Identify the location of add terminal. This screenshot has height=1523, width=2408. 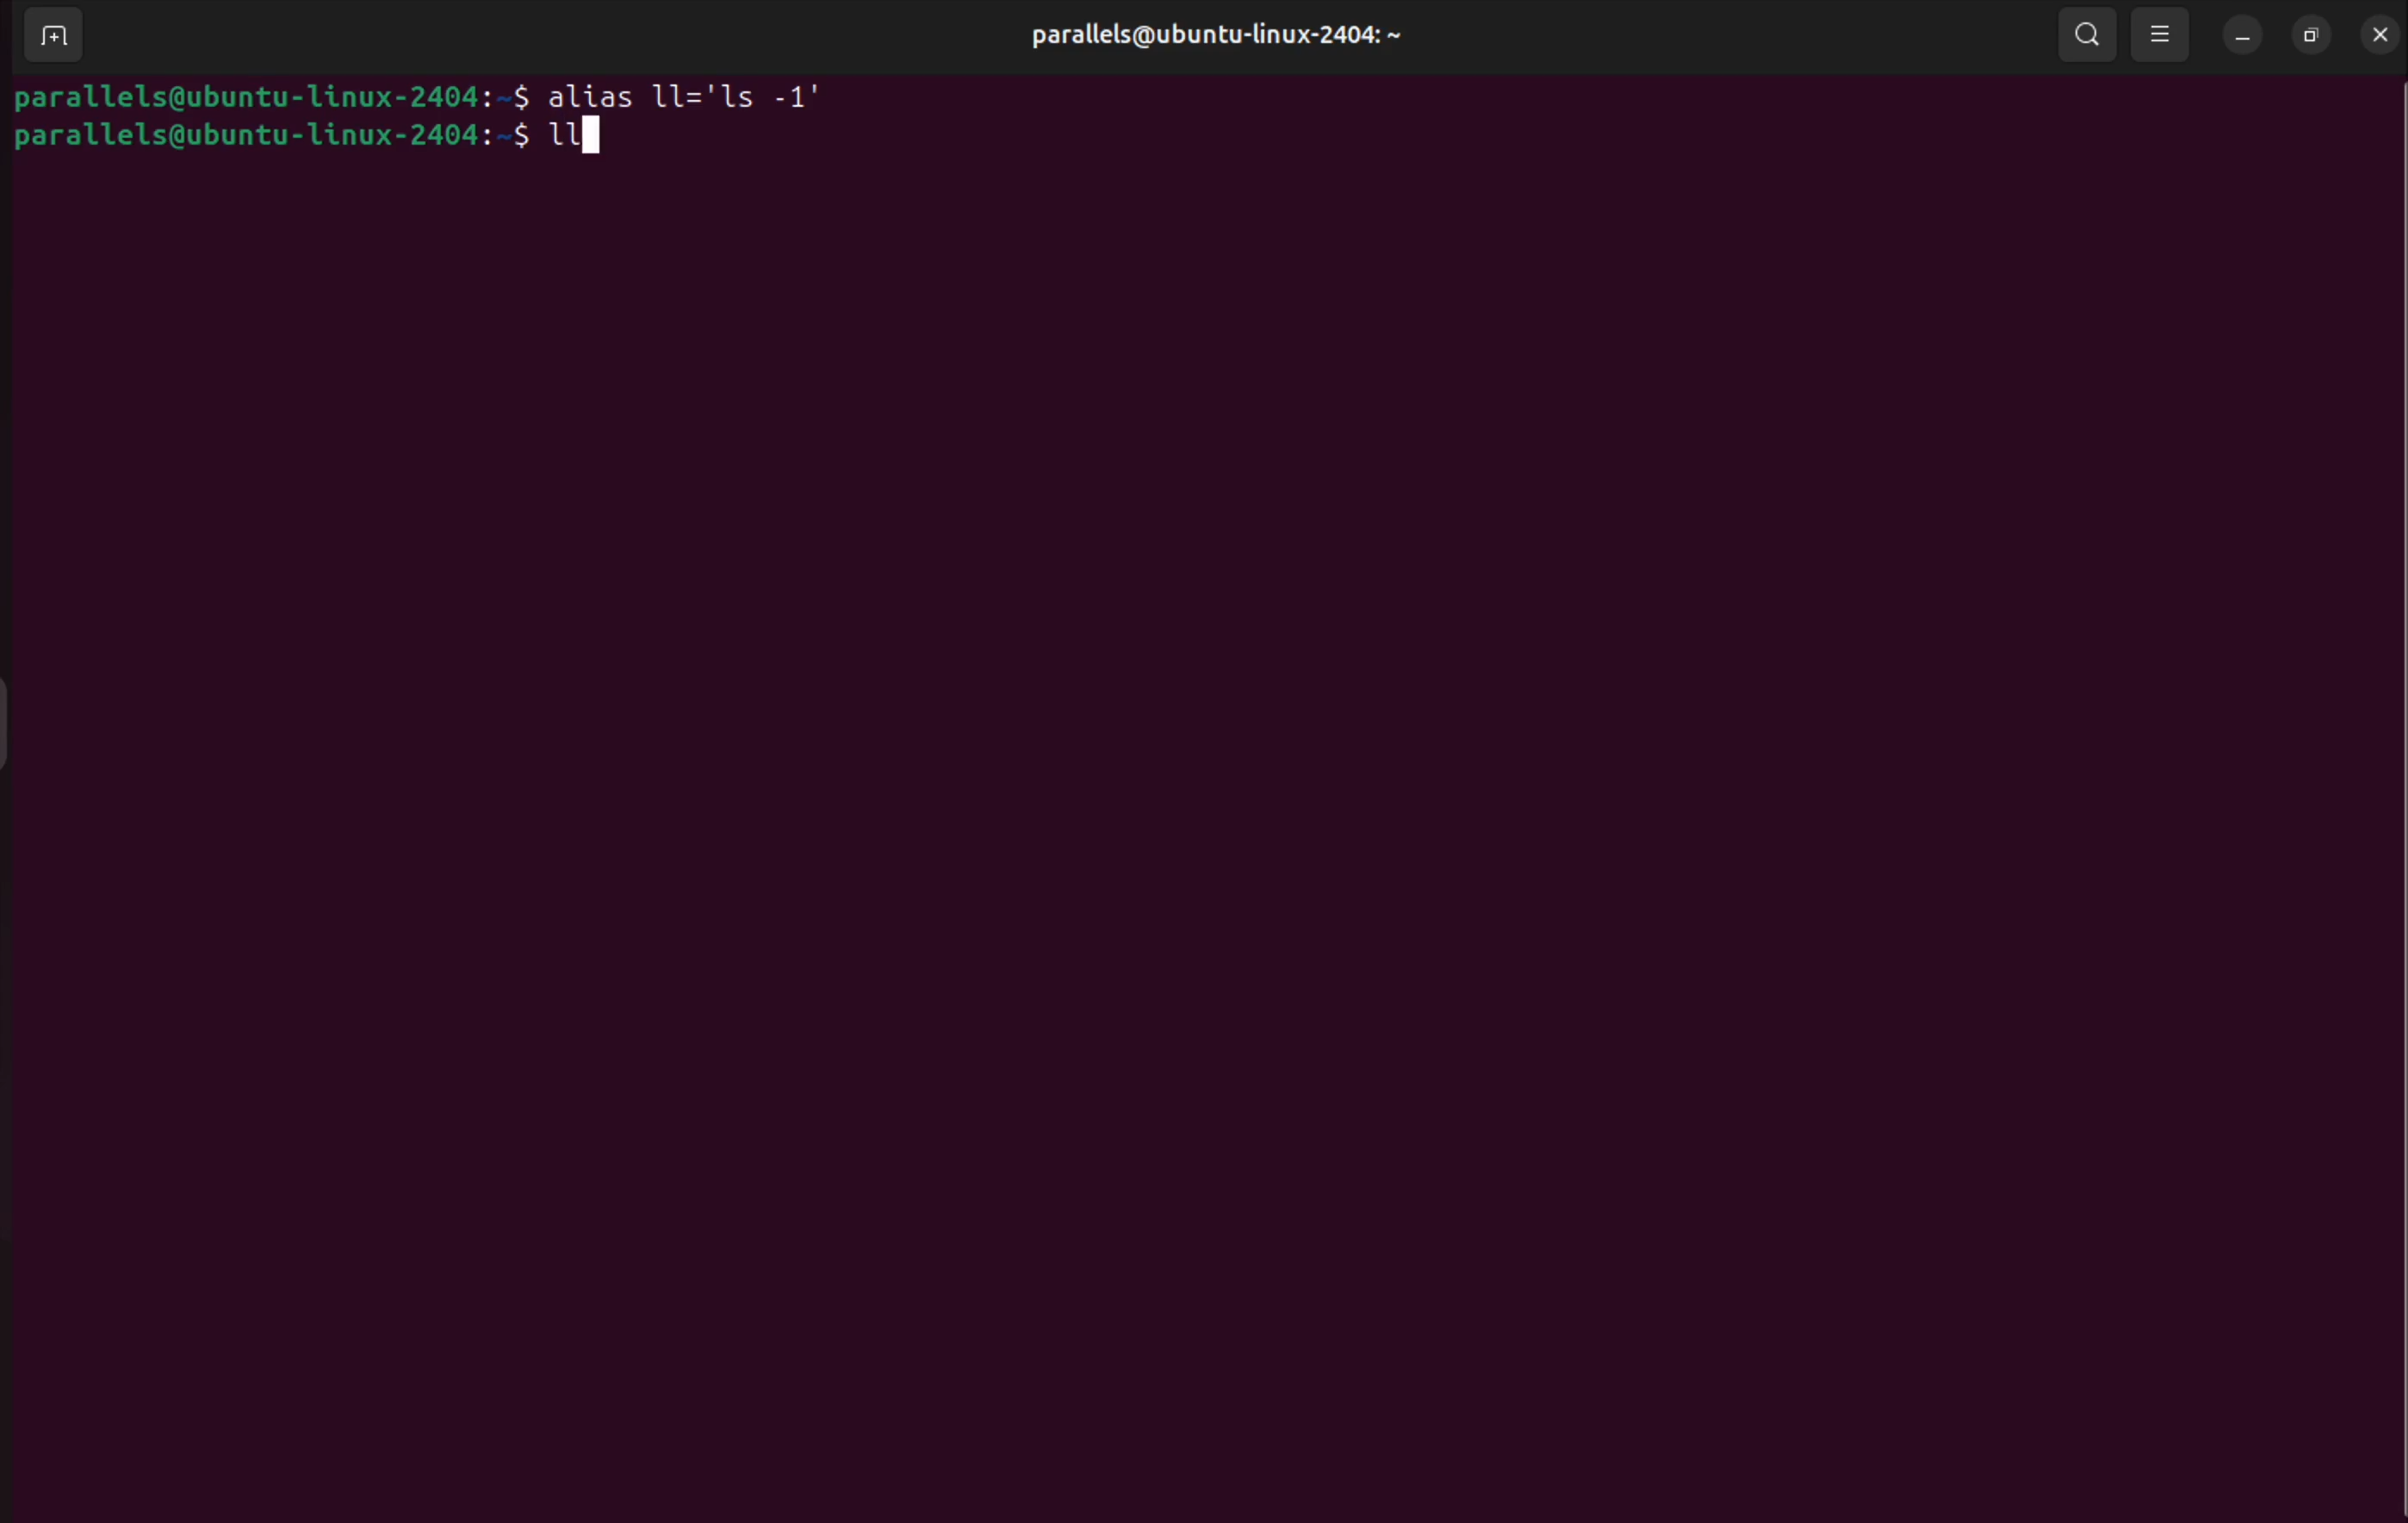
(52, 38).